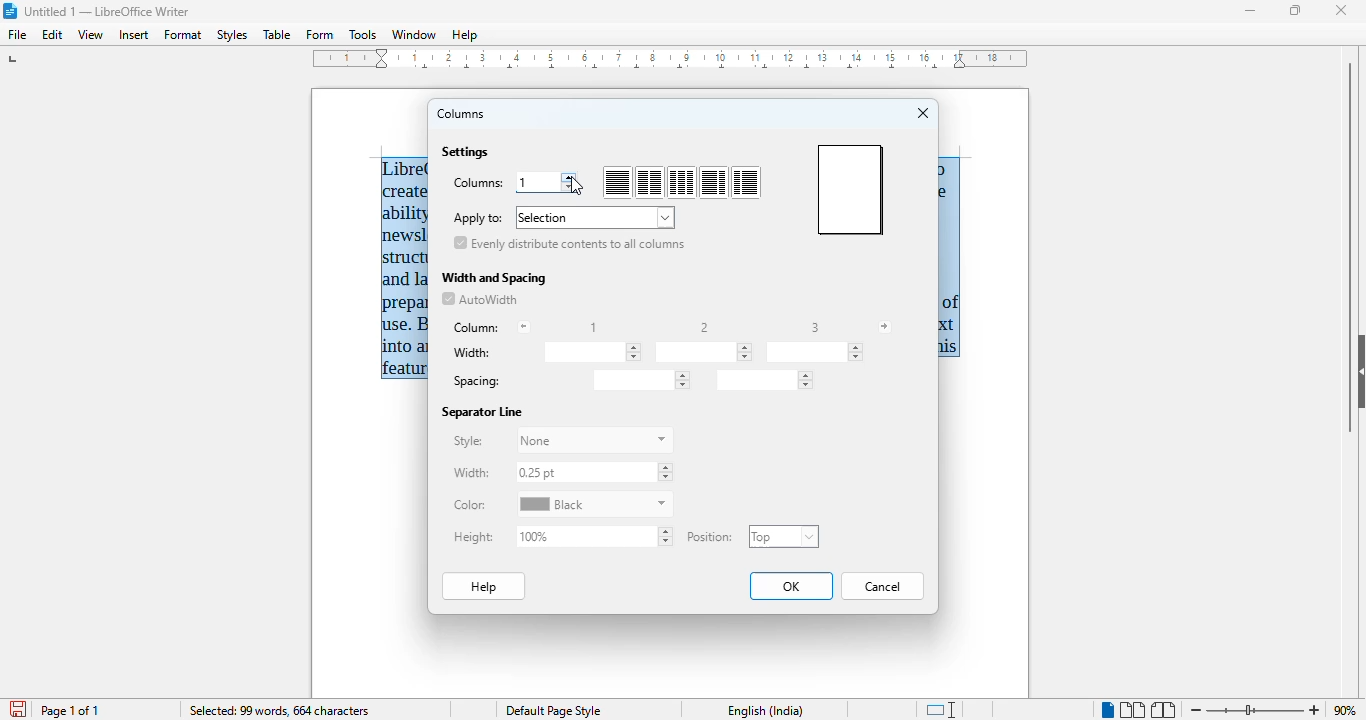 This screenshot has height=720, width=1366. I want to click on edit, so click(54, 35).